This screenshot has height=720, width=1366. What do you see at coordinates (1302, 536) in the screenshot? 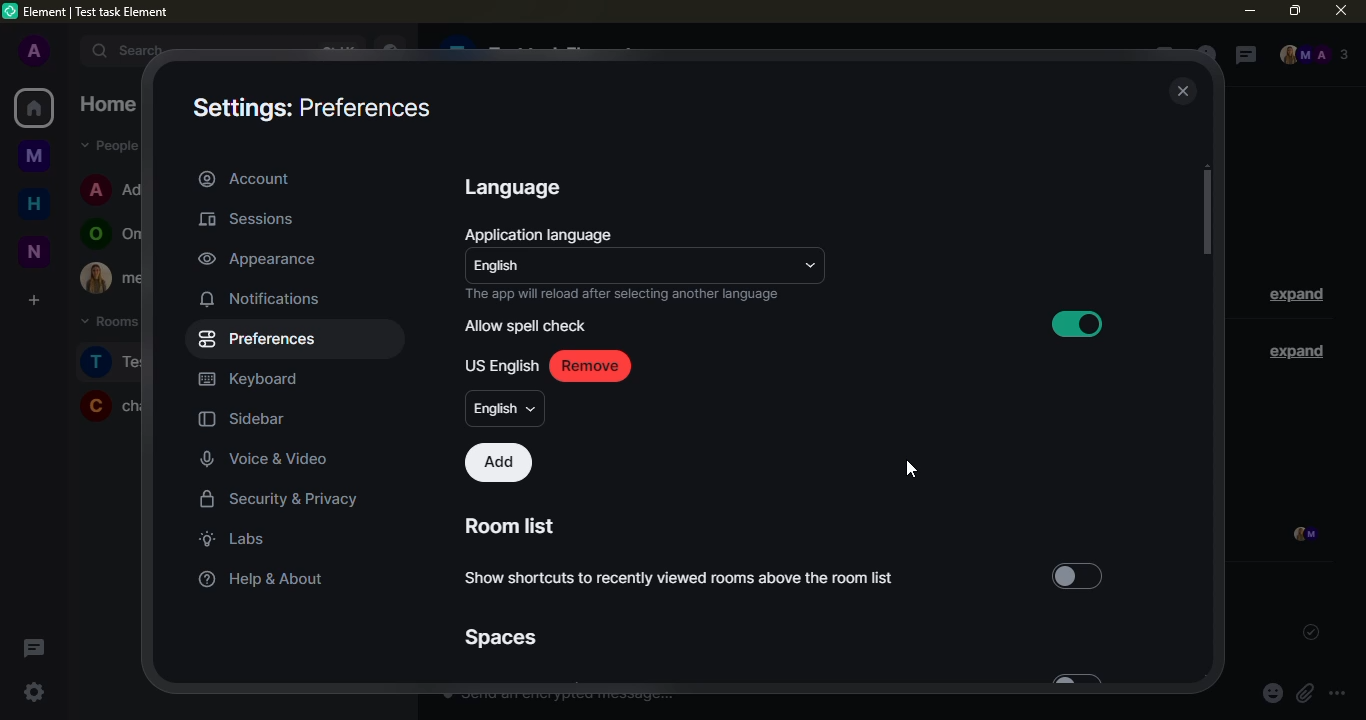
I see `seen` at bounding box center [1302, 536].